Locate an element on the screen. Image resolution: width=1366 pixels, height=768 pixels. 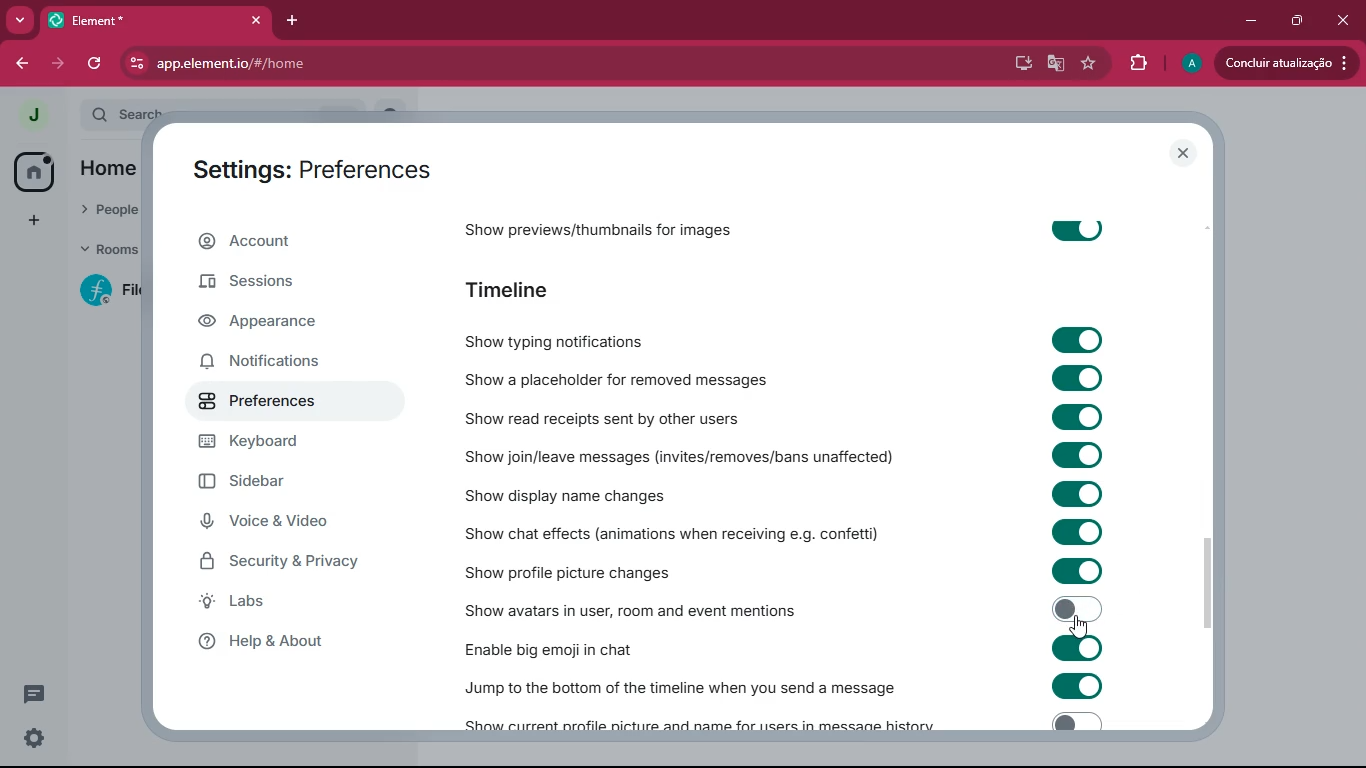
toggle on is located at coordinates (1075, 229).